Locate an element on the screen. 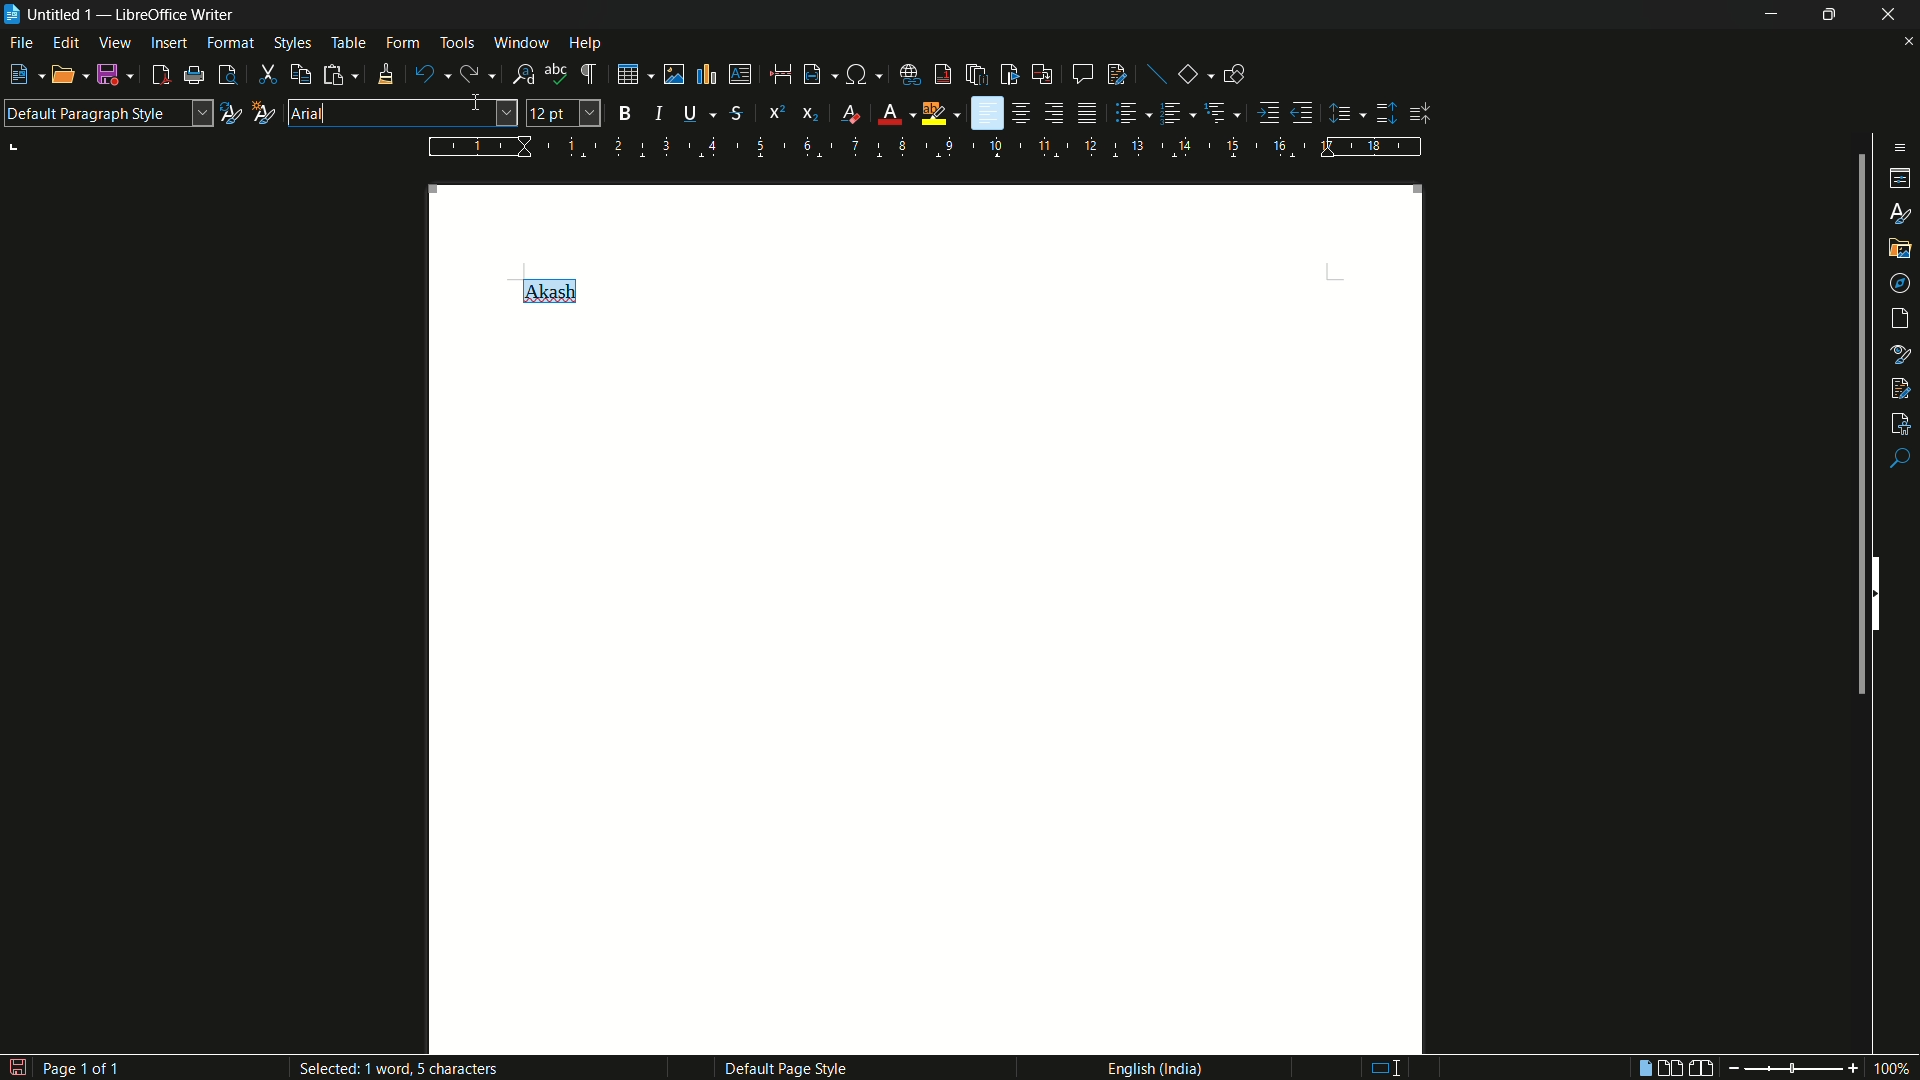 The height and width of the screenshot is (1080, 1920). maximize or restore is located at coordinates (1829, 14).